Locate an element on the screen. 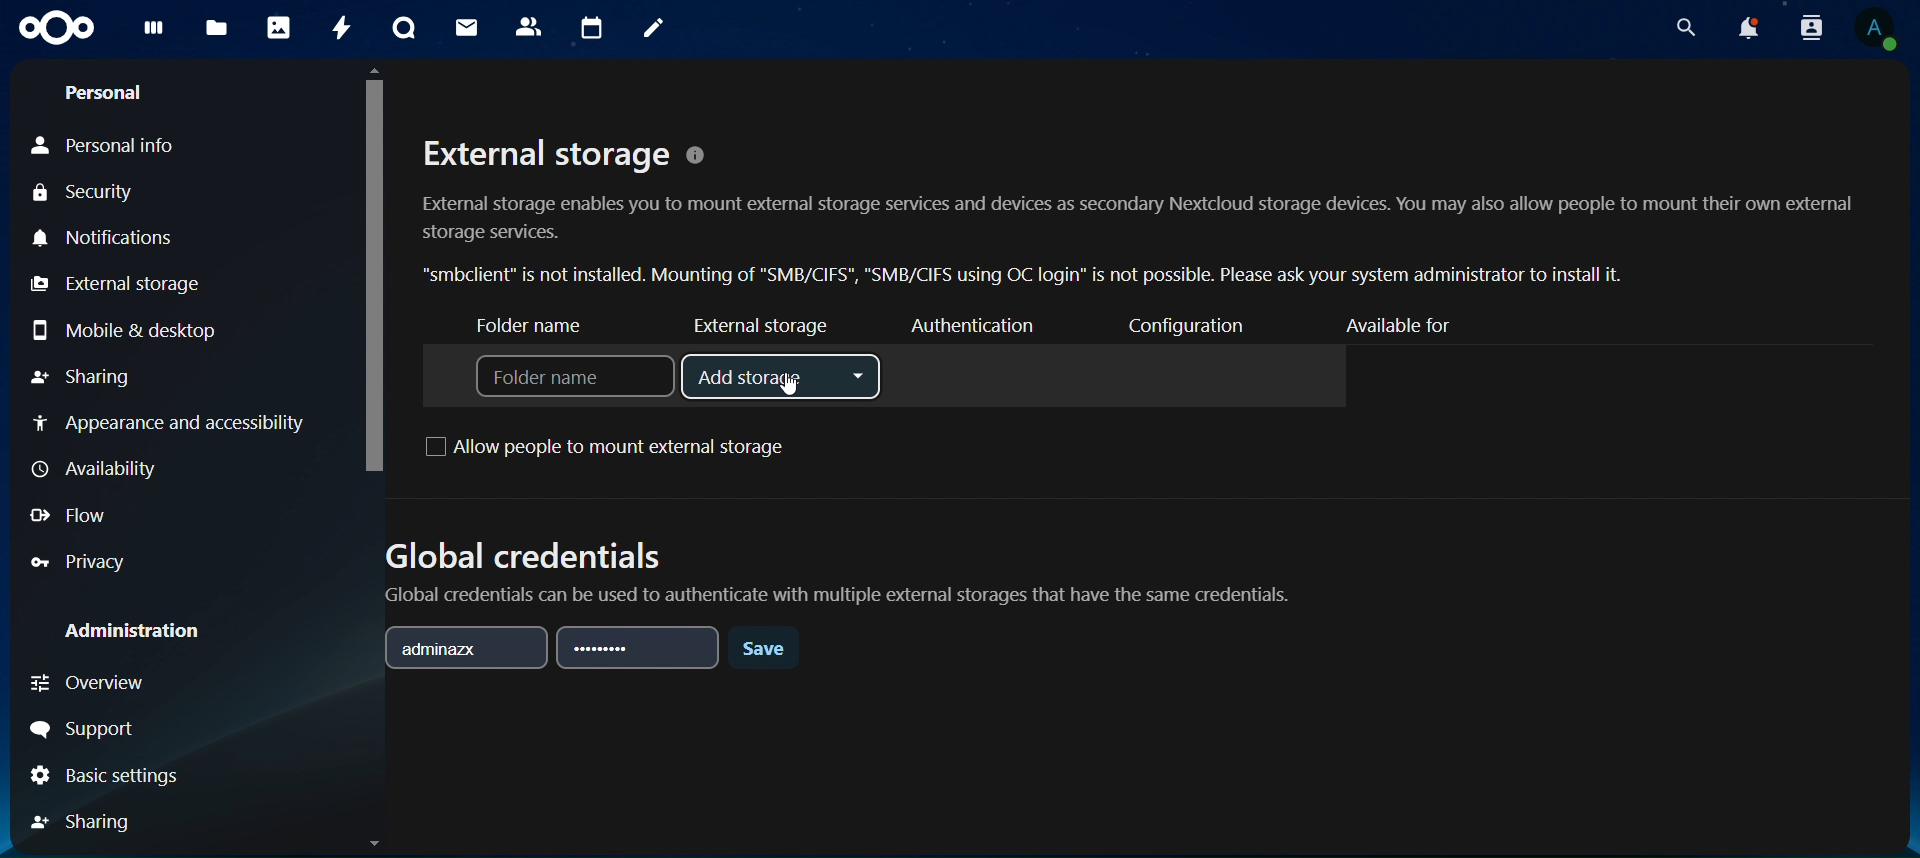  privacy is located at coordinates (78, 561).